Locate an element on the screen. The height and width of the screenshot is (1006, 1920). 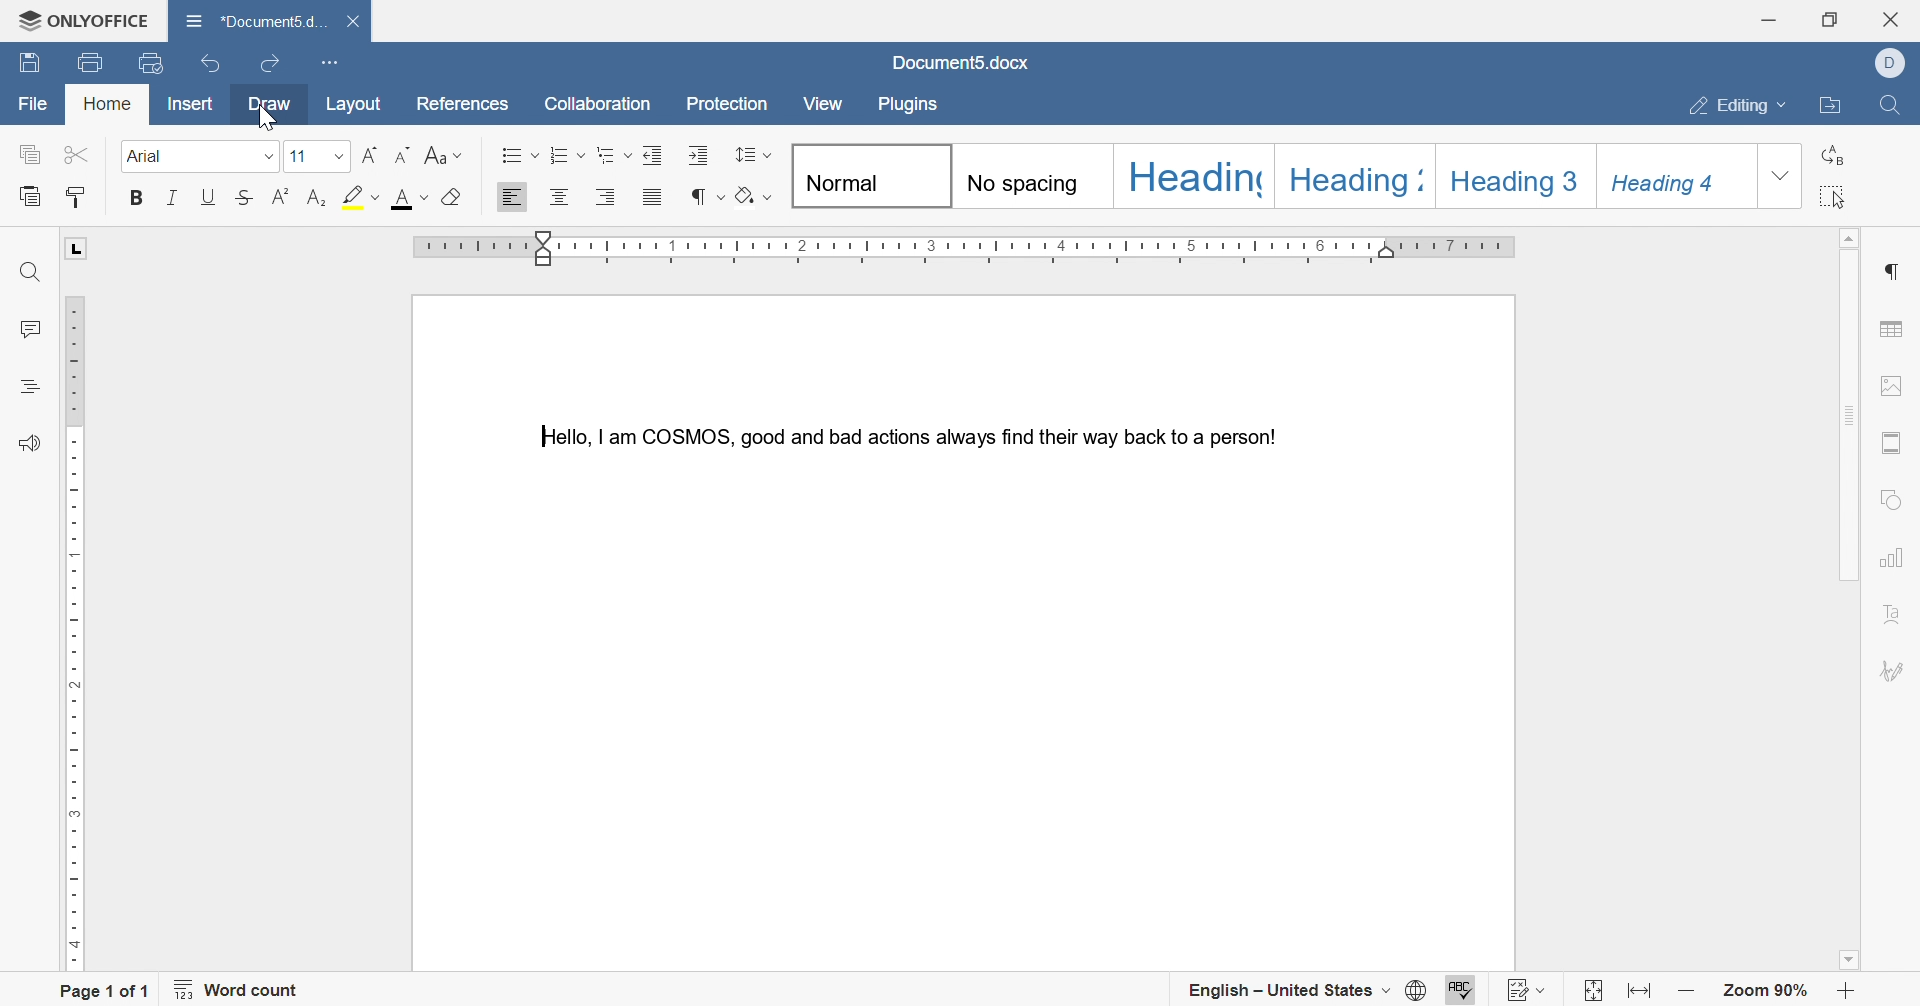
decrease indent is located at coordinates (655, 155).